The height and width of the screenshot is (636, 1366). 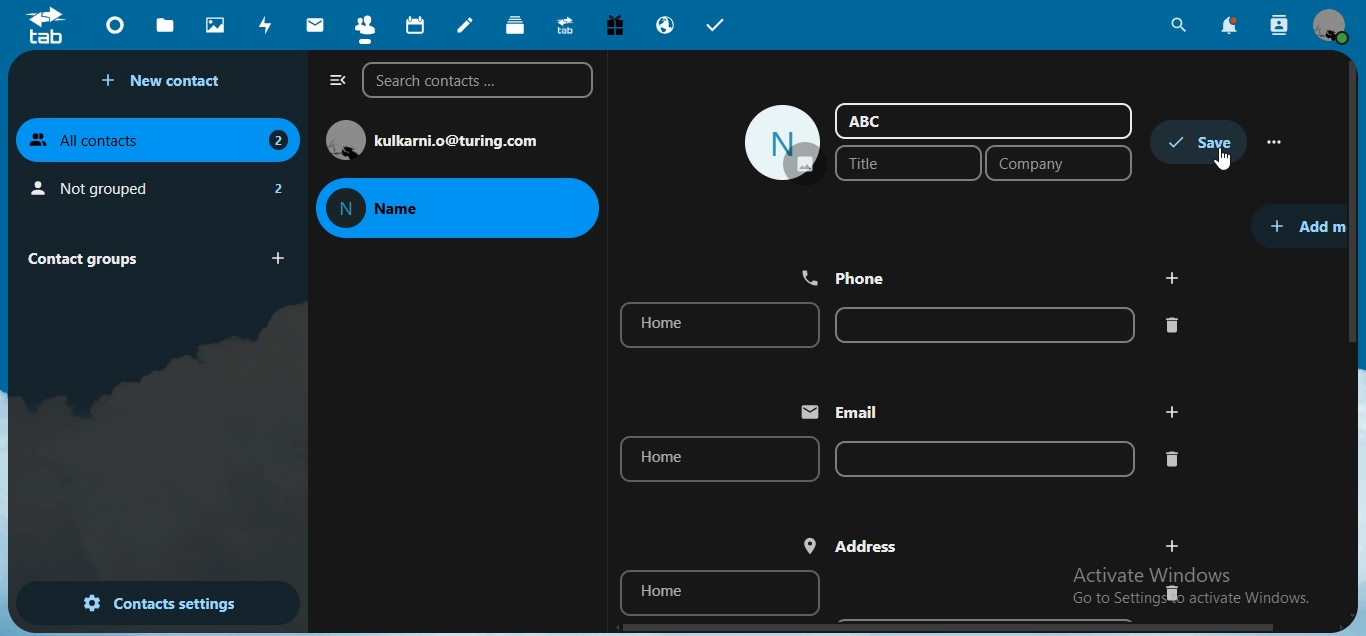 What do you see at coordinates (334, 81) in the screenshot?
I see `close navigation` at bounding box center [334, 81].